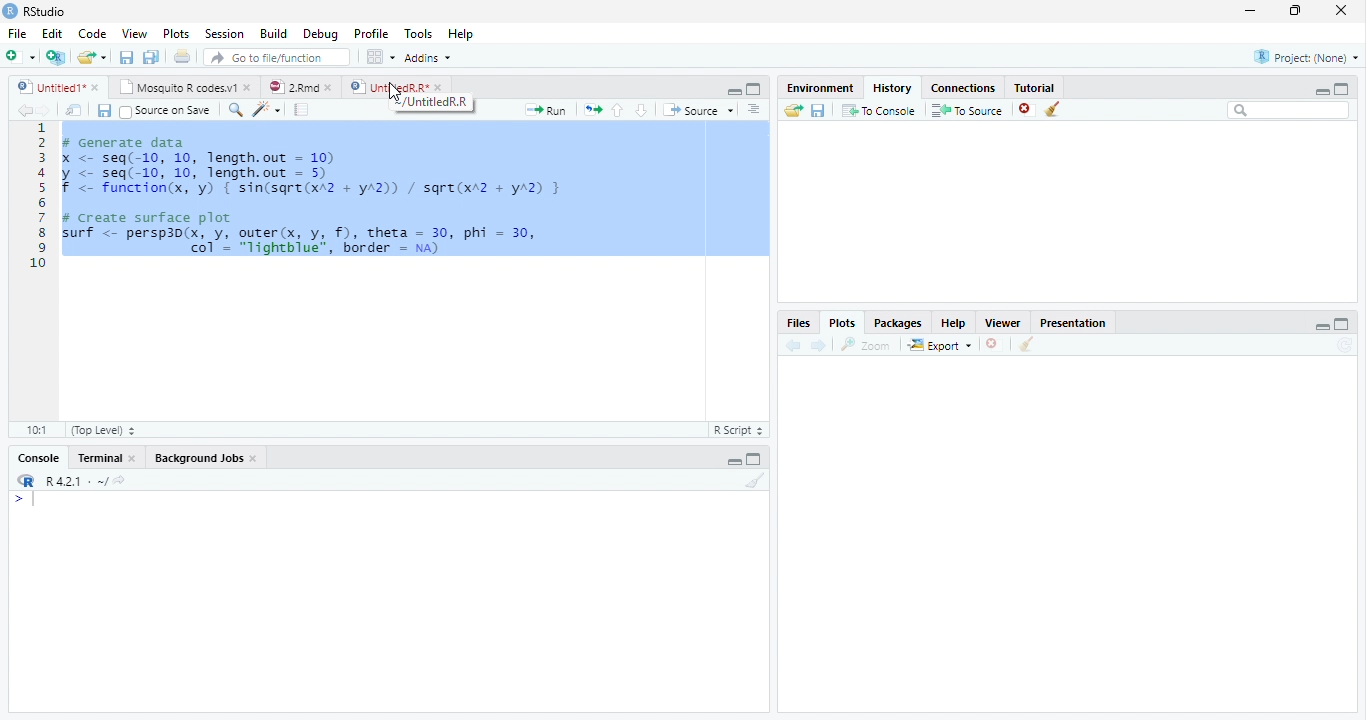 Image resolution: width=1366 pixels, height=720 pixels. I want to click on Next plot, so click(819, 345).